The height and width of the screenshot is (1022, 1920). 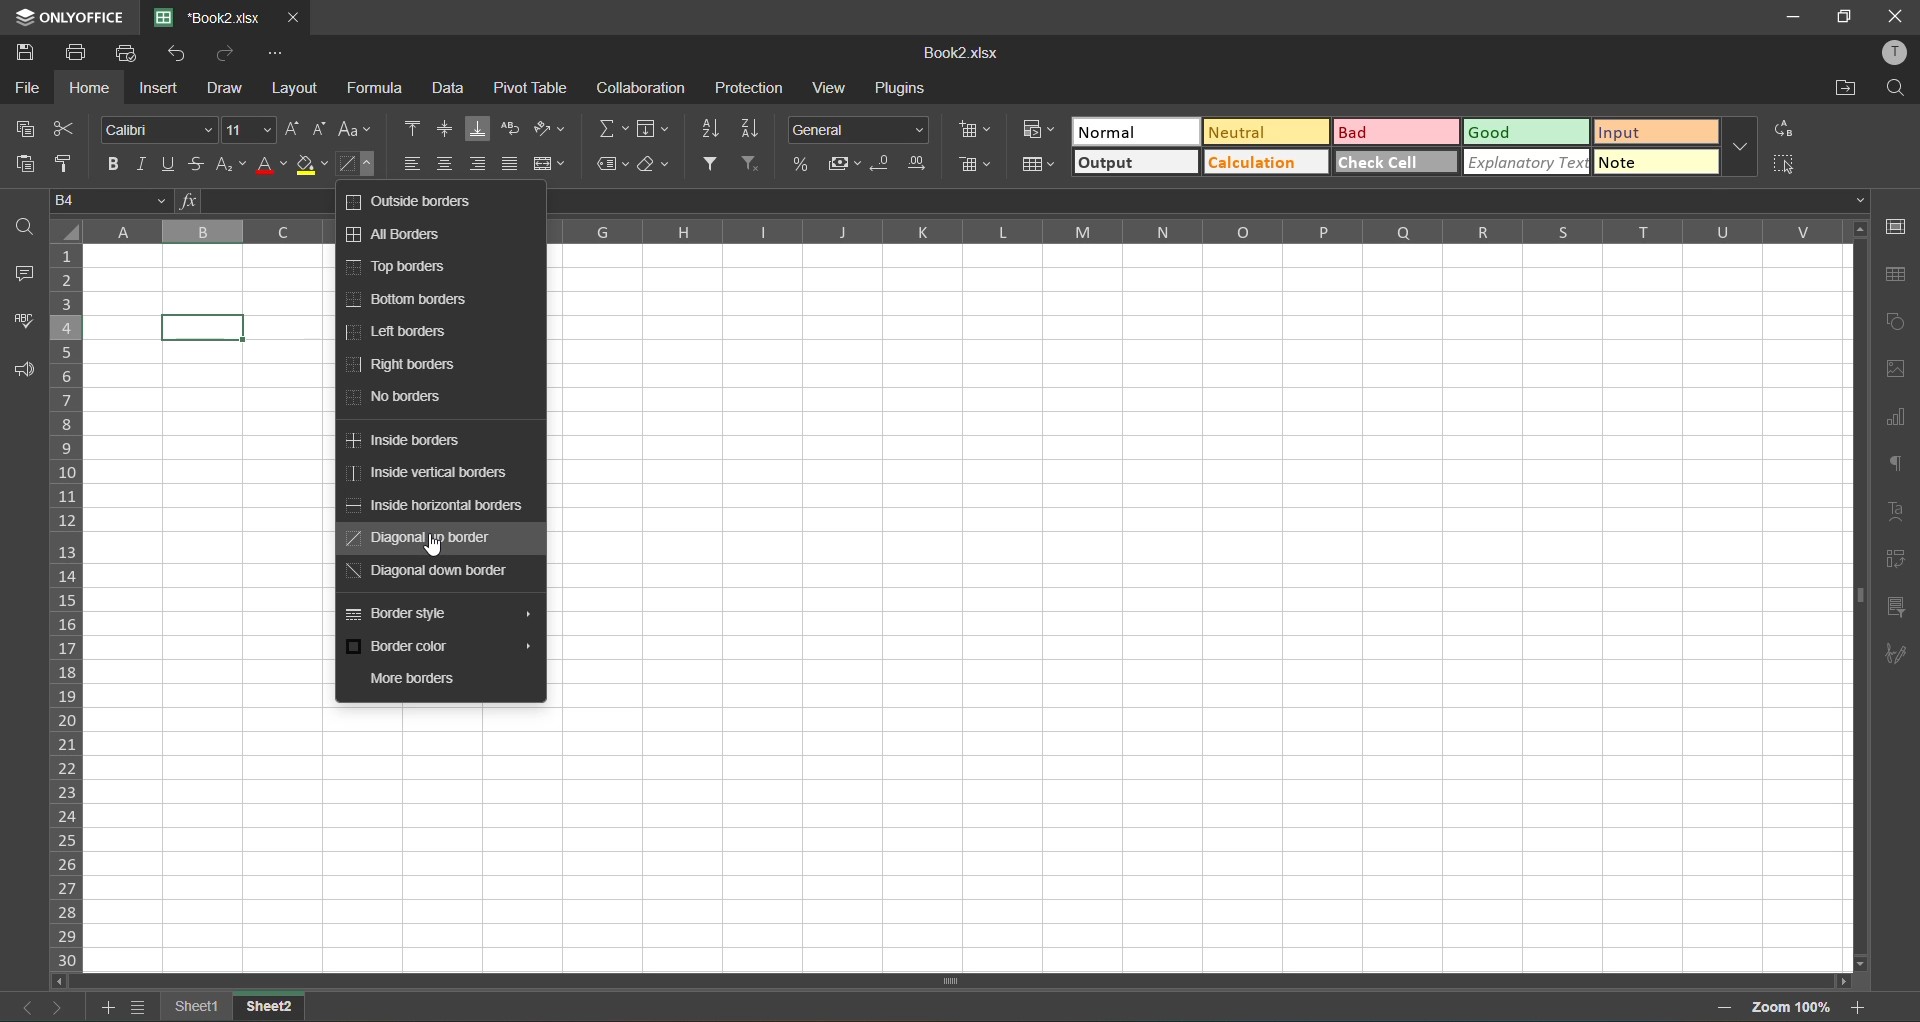 I want to click on row numbers, so click(x=72, y=603).